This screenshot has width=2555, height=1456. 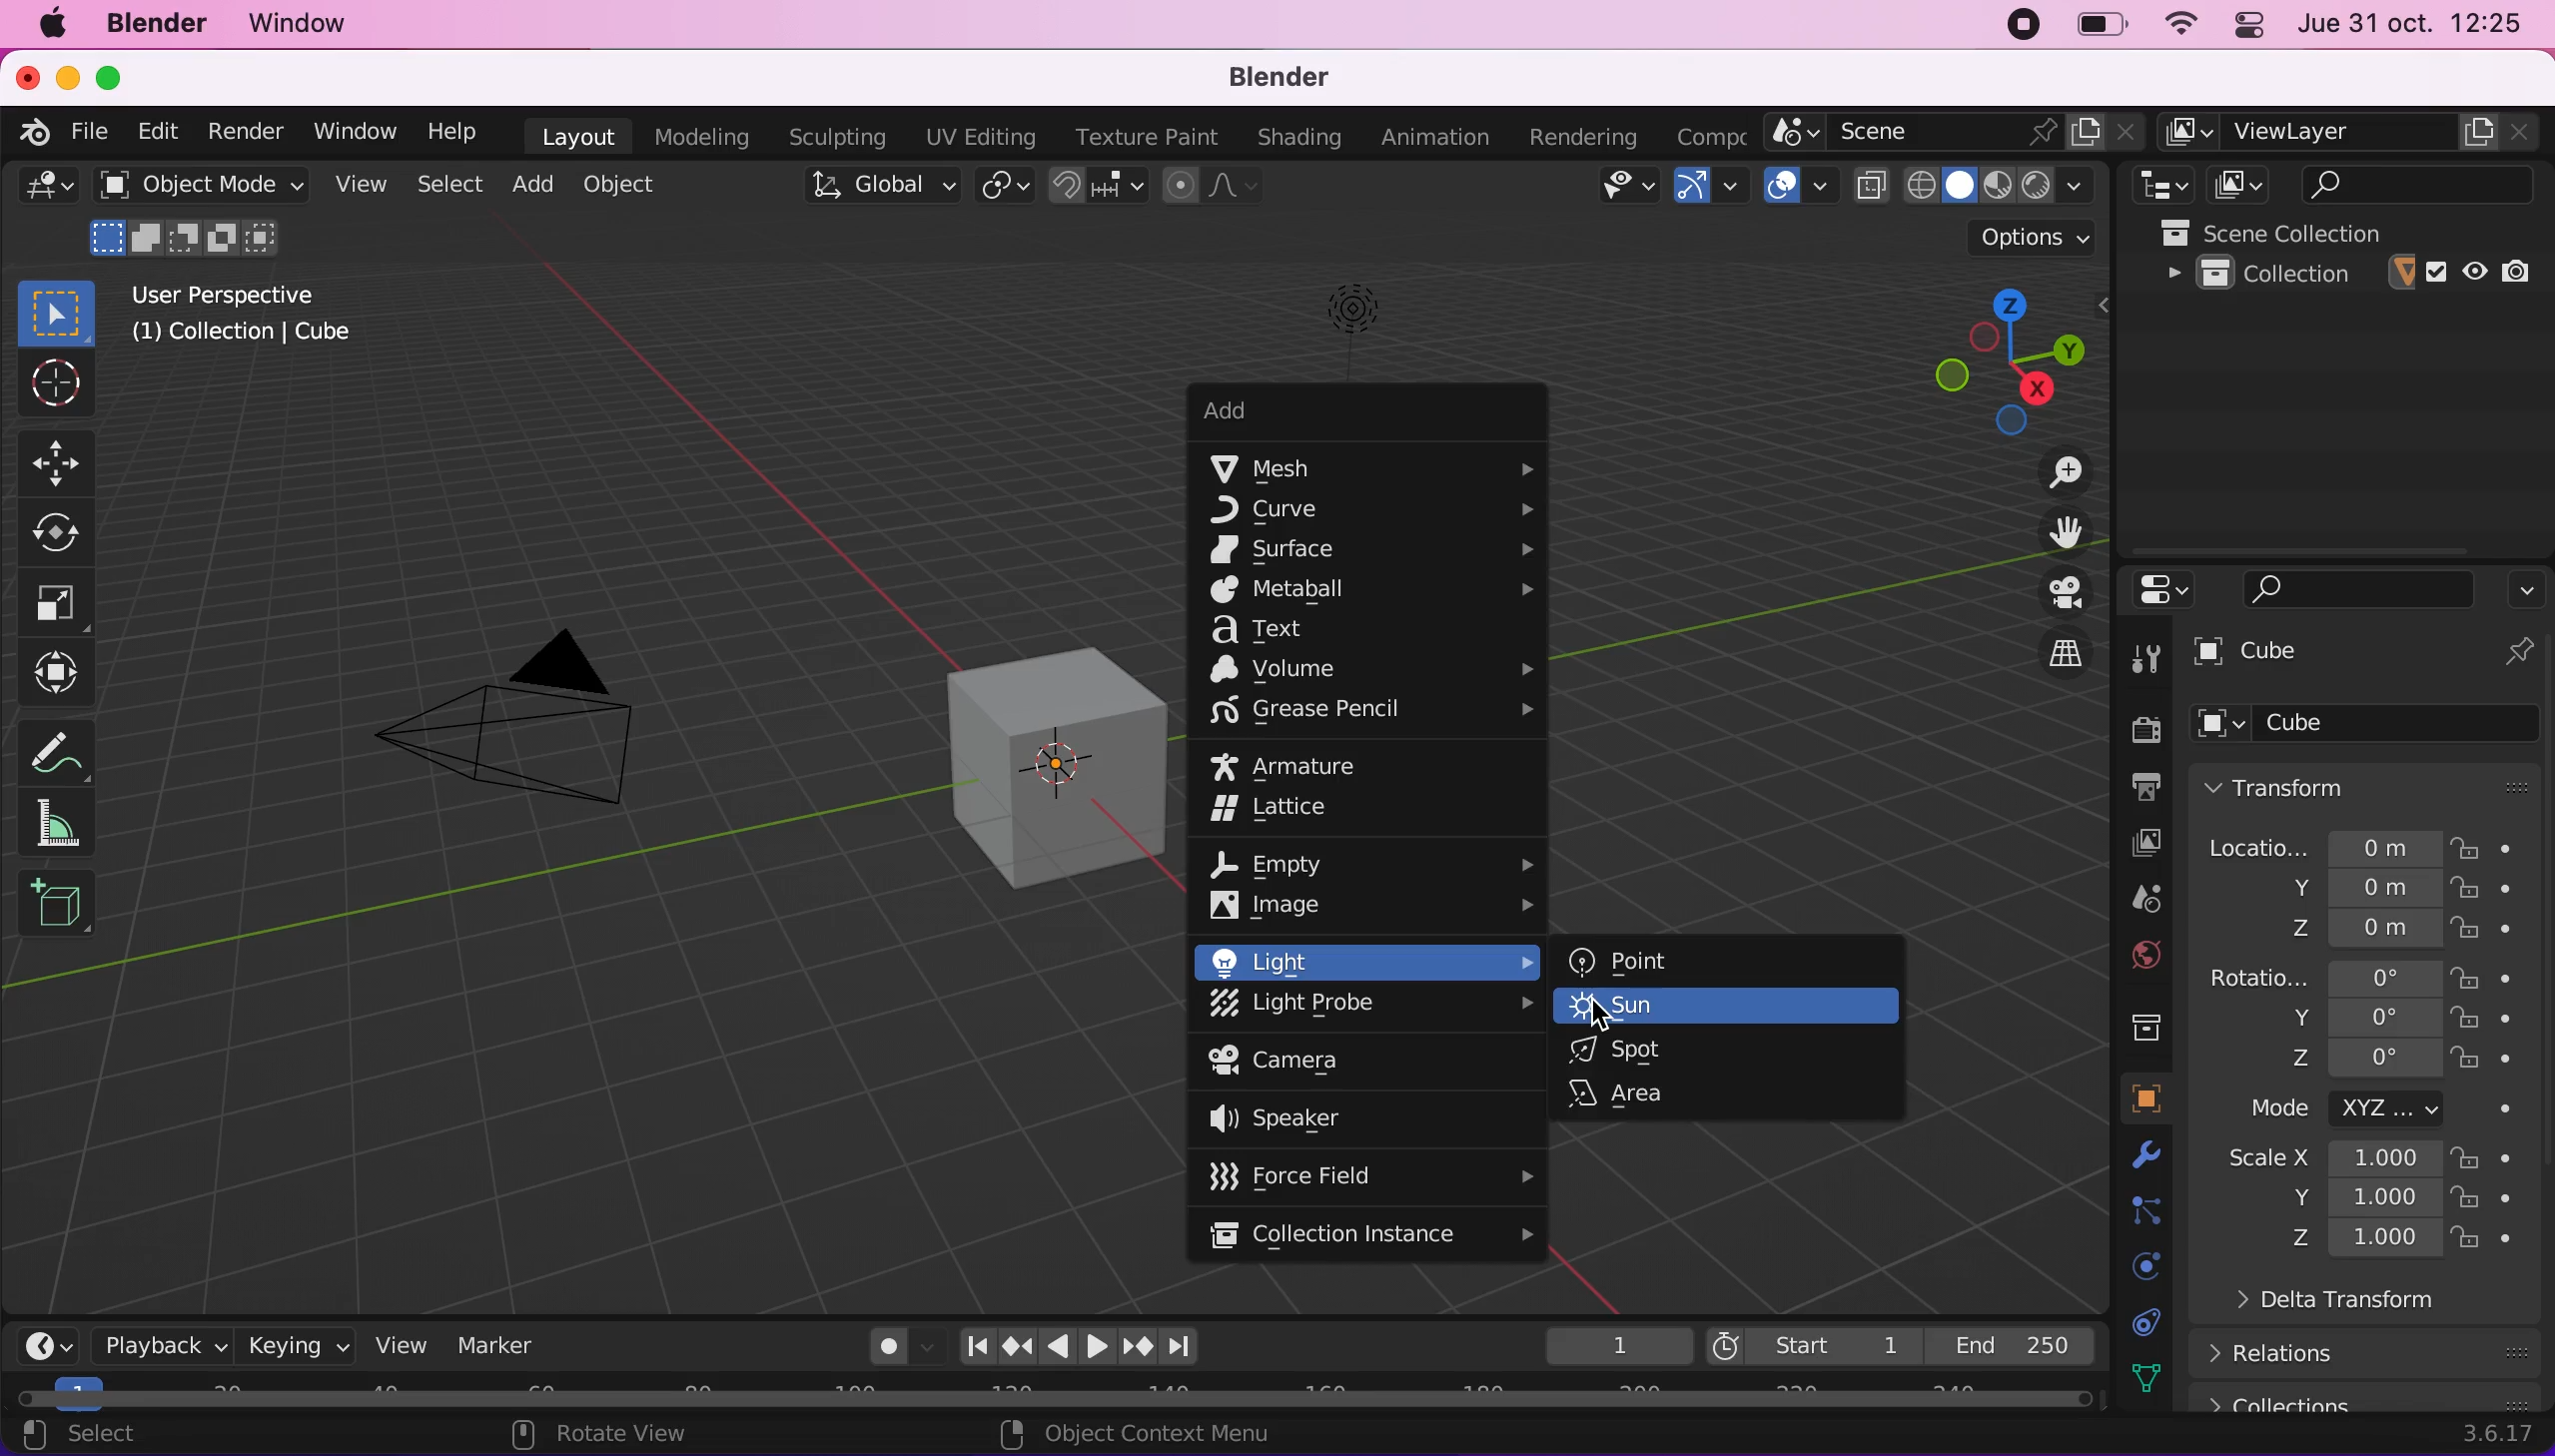 What do you see at coordinates (164, 132) in the screenshot?
I see `edit` at bounding box center [164, 132].